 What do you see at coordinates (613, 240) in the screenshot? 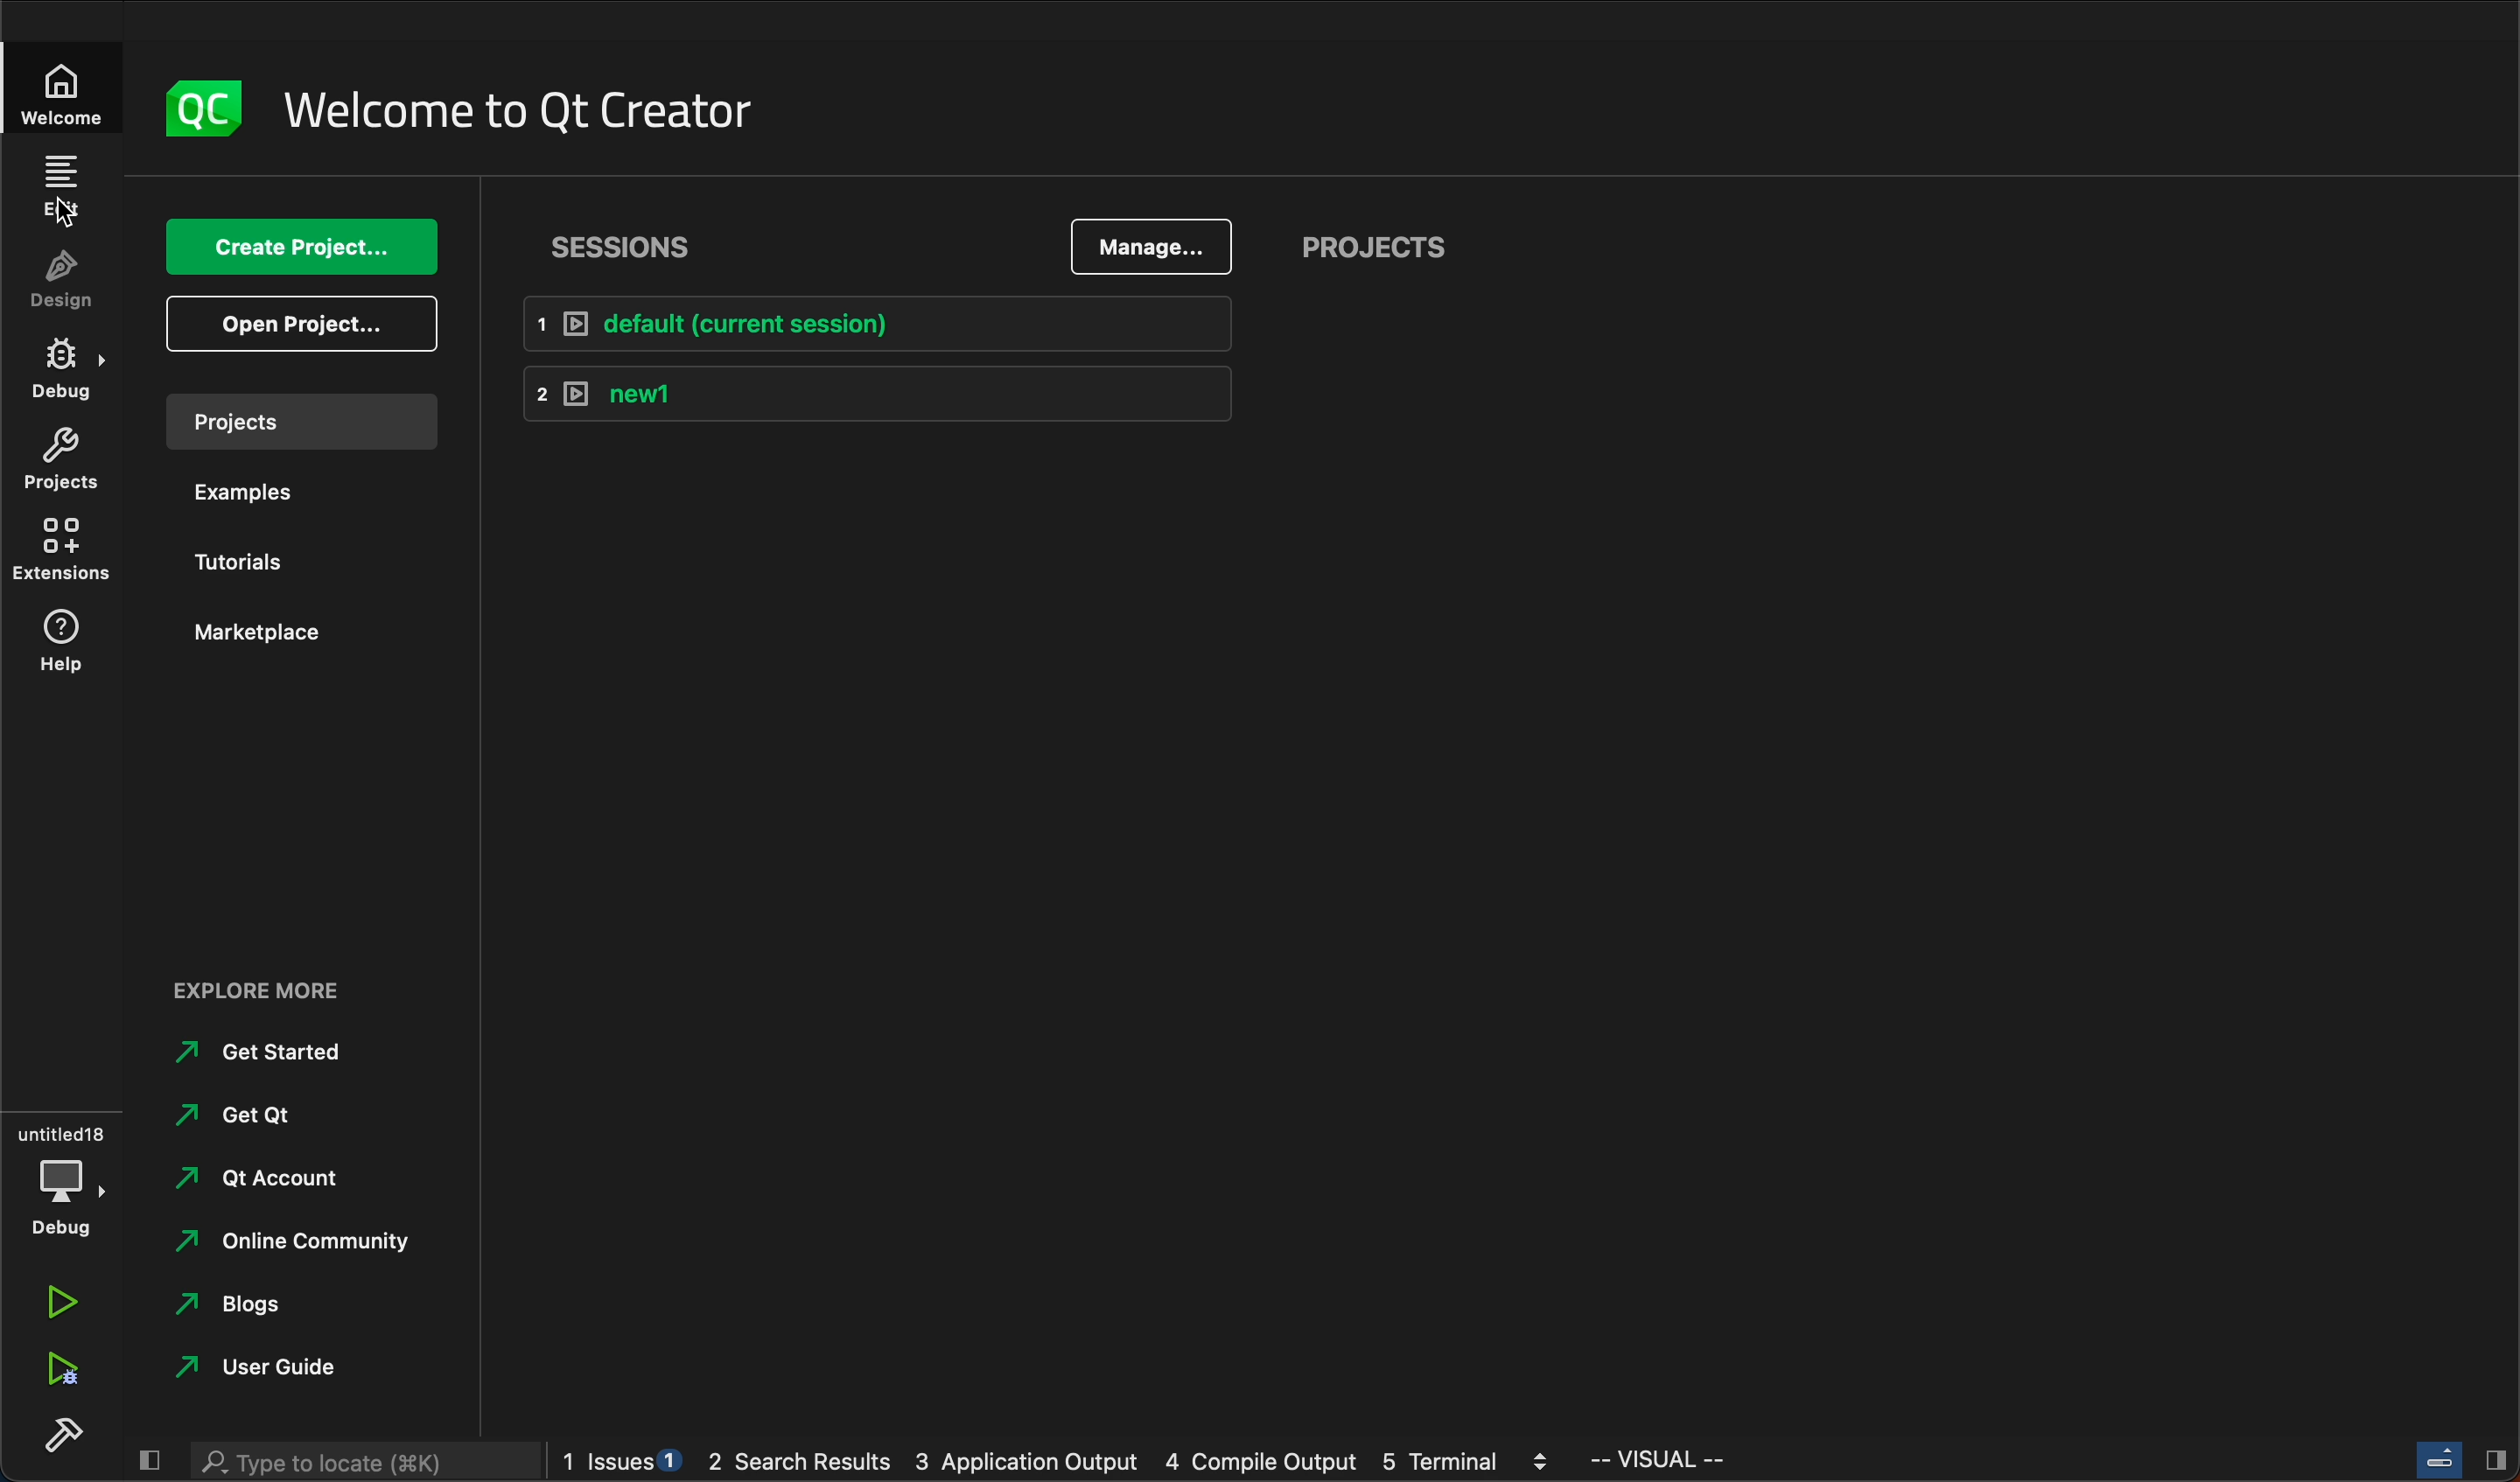
I see `sessions` at bounding box center [613, 240].